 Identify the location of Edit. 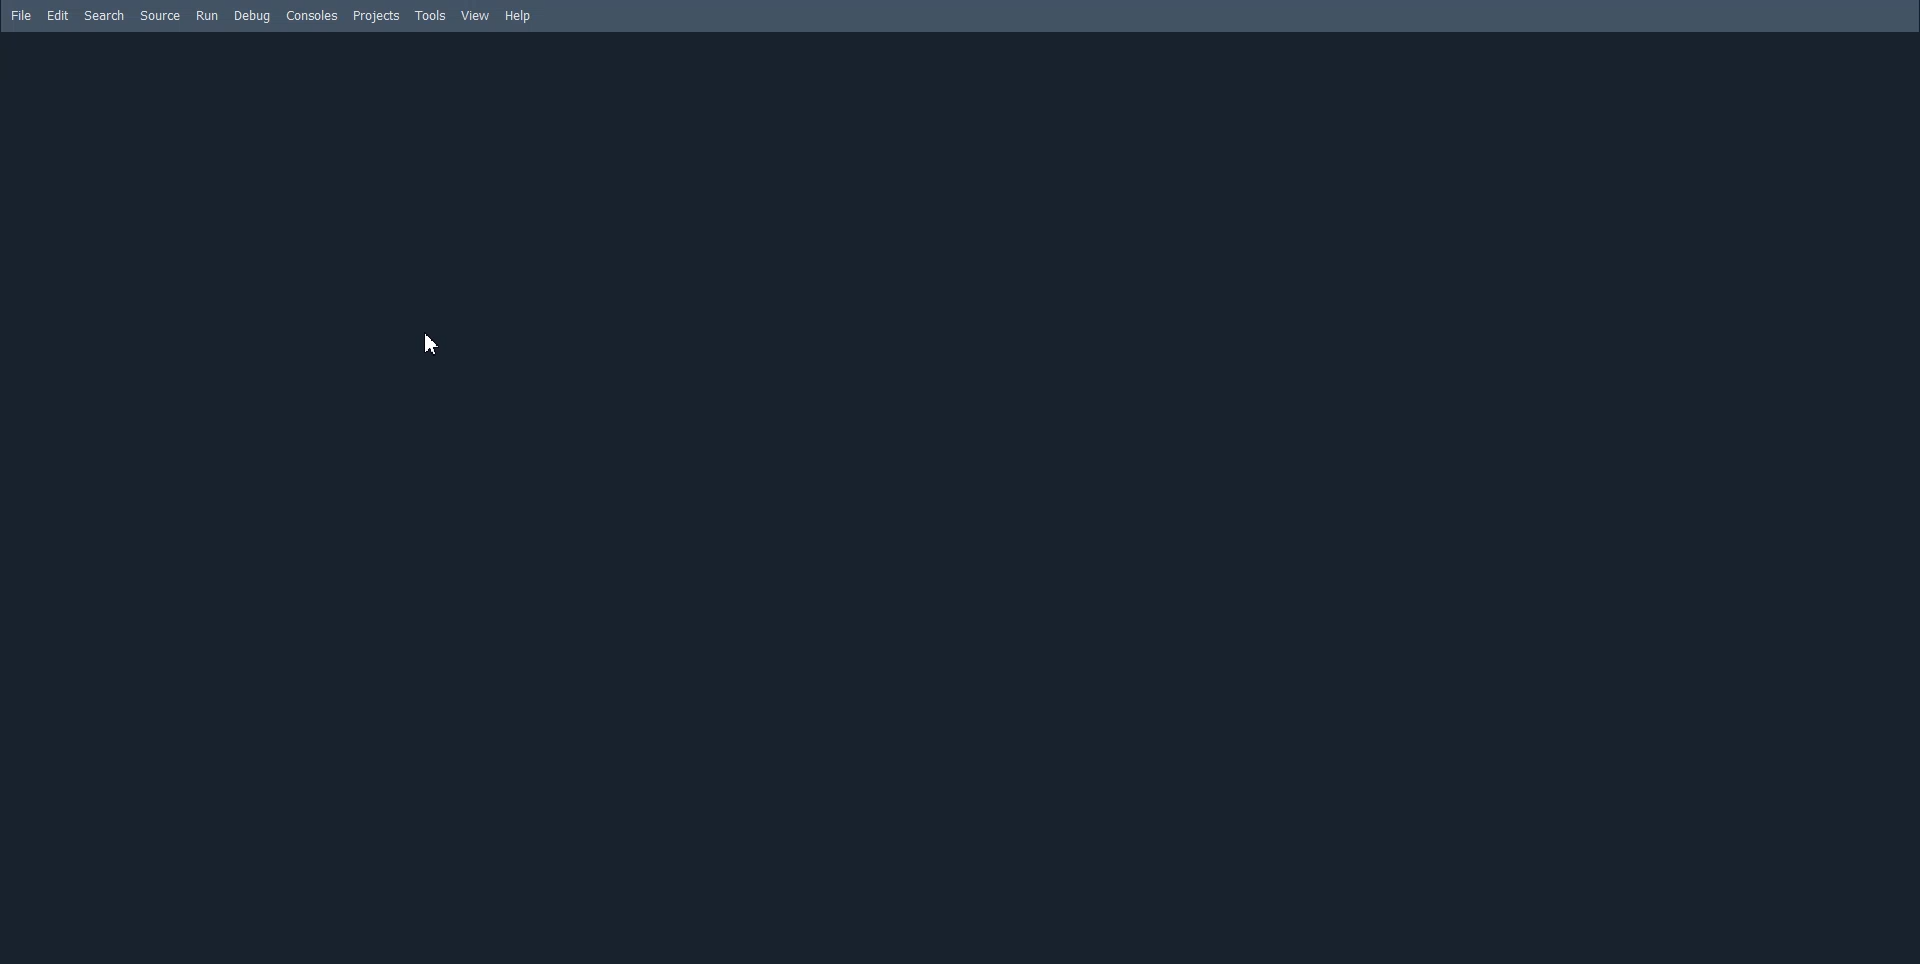
(58, 15).